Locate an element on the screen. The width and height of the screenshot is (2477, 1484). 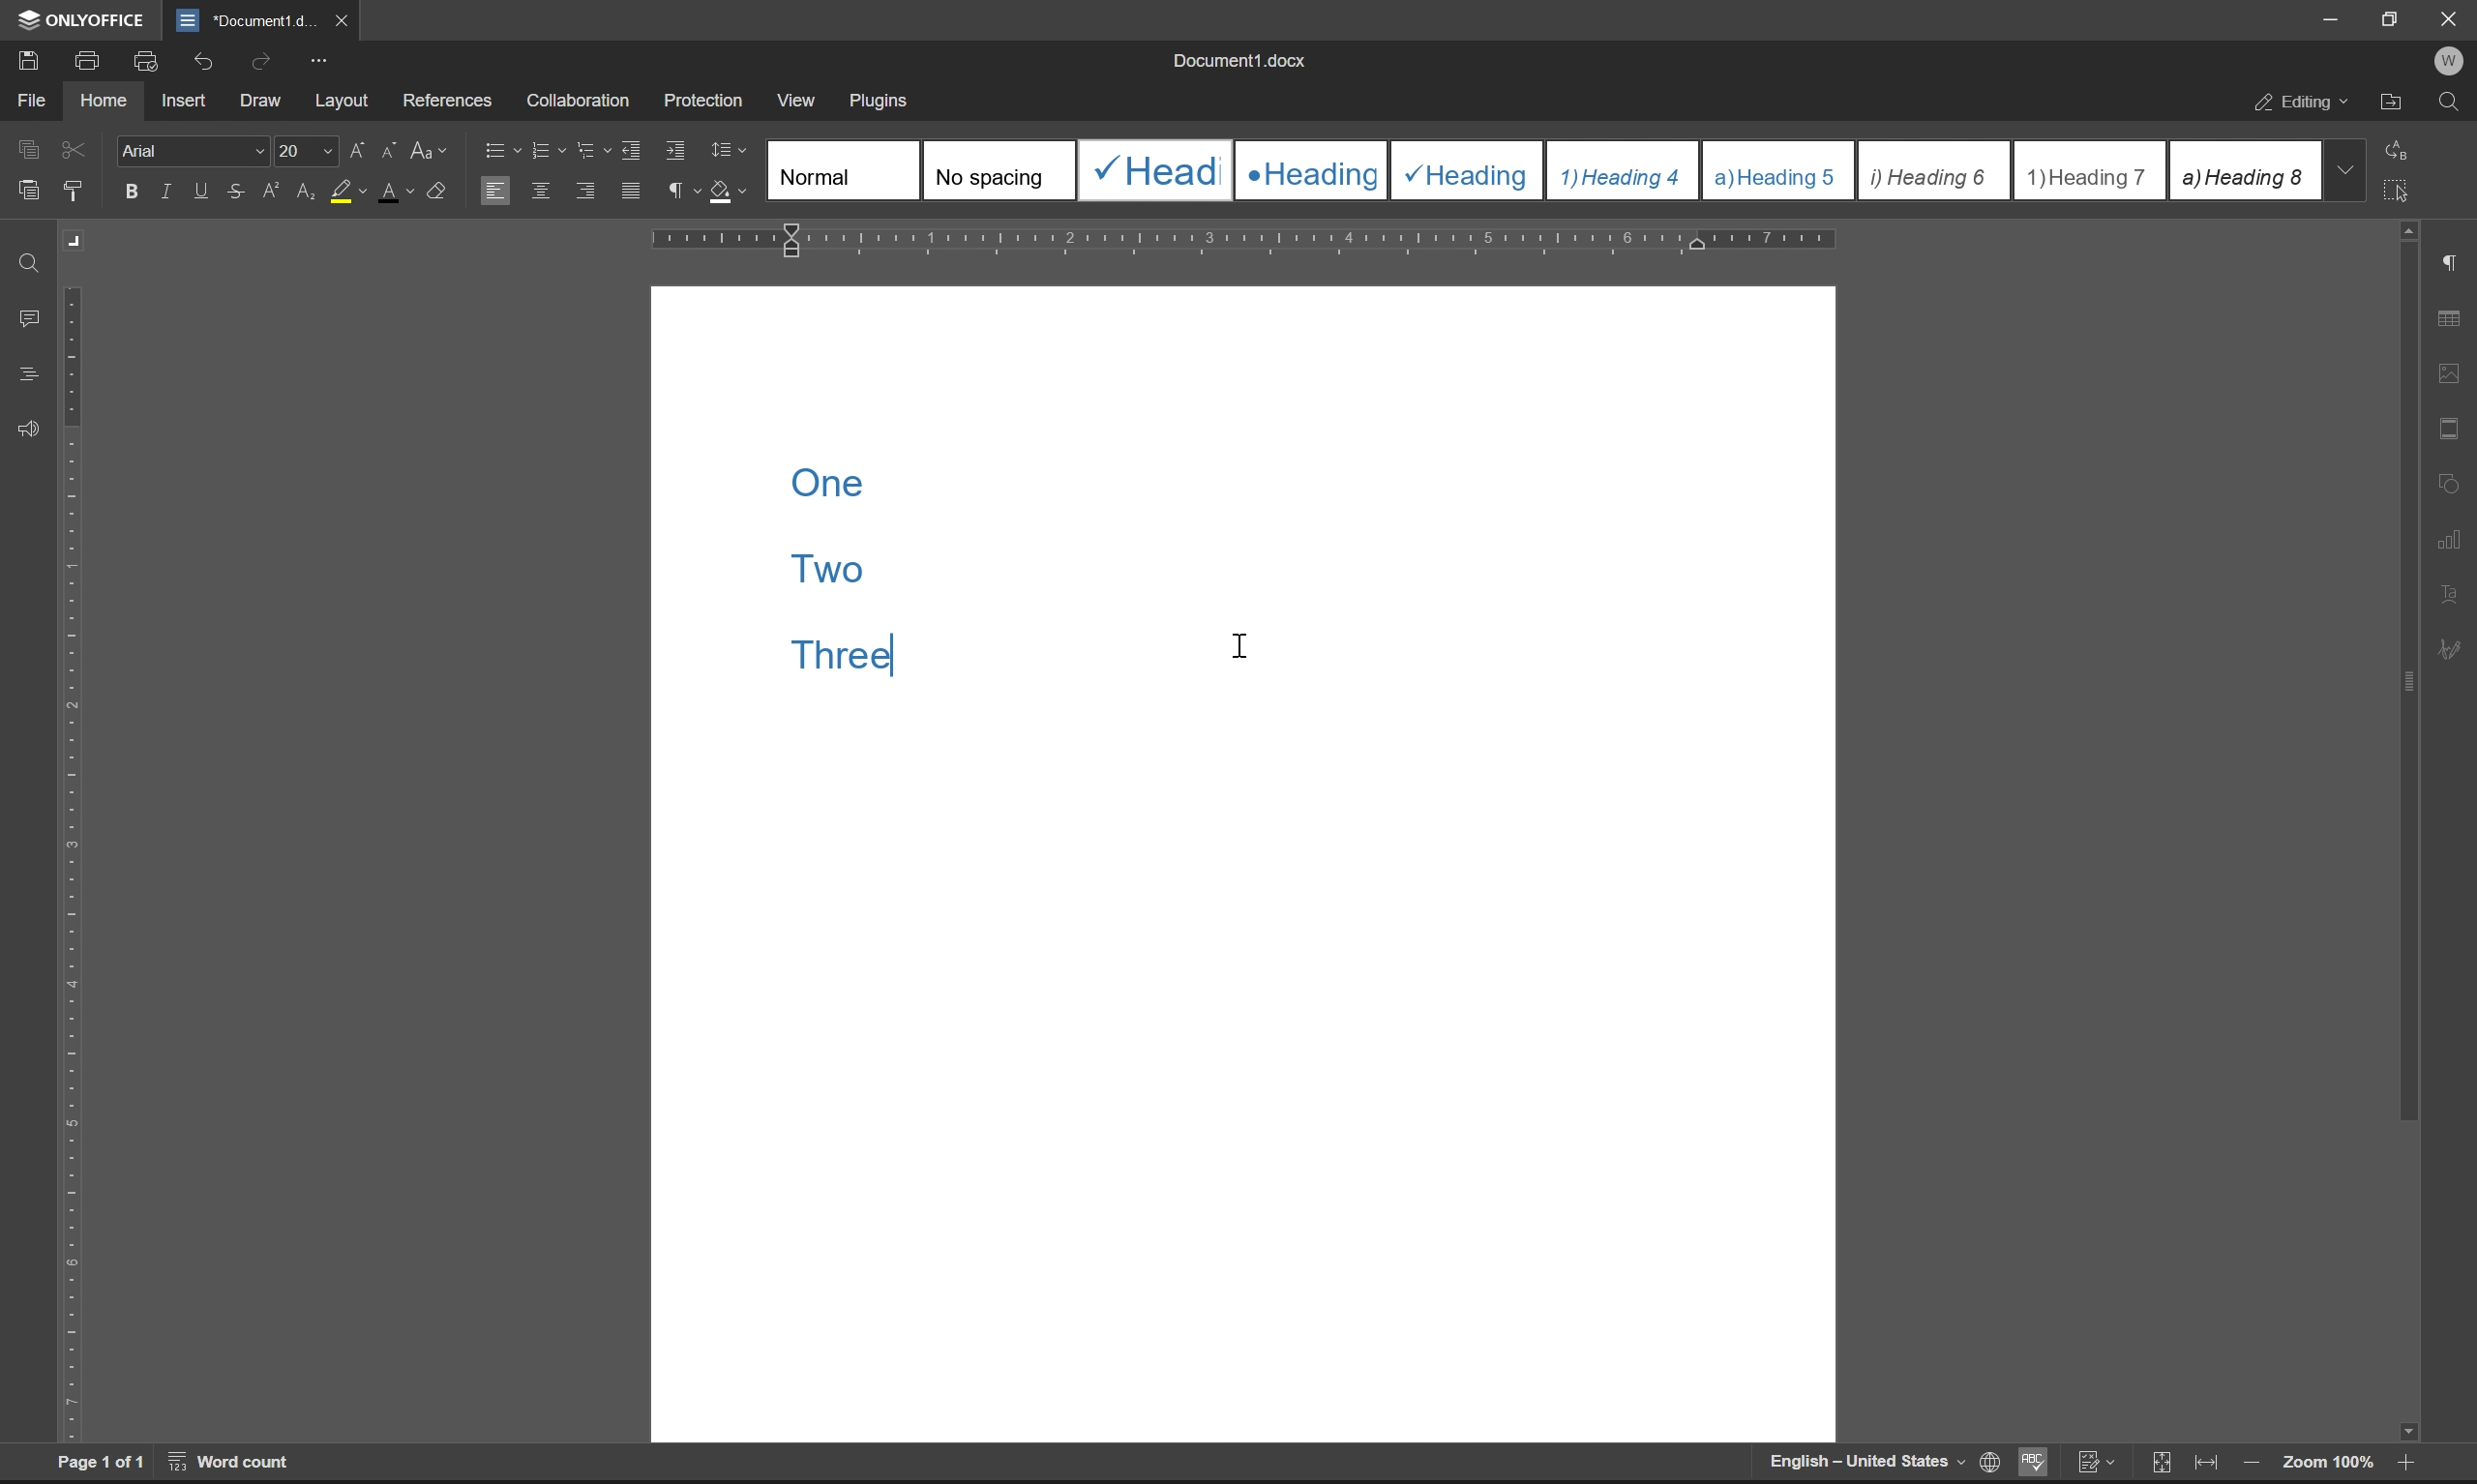
increase indent is located at coordinates (677, 151).